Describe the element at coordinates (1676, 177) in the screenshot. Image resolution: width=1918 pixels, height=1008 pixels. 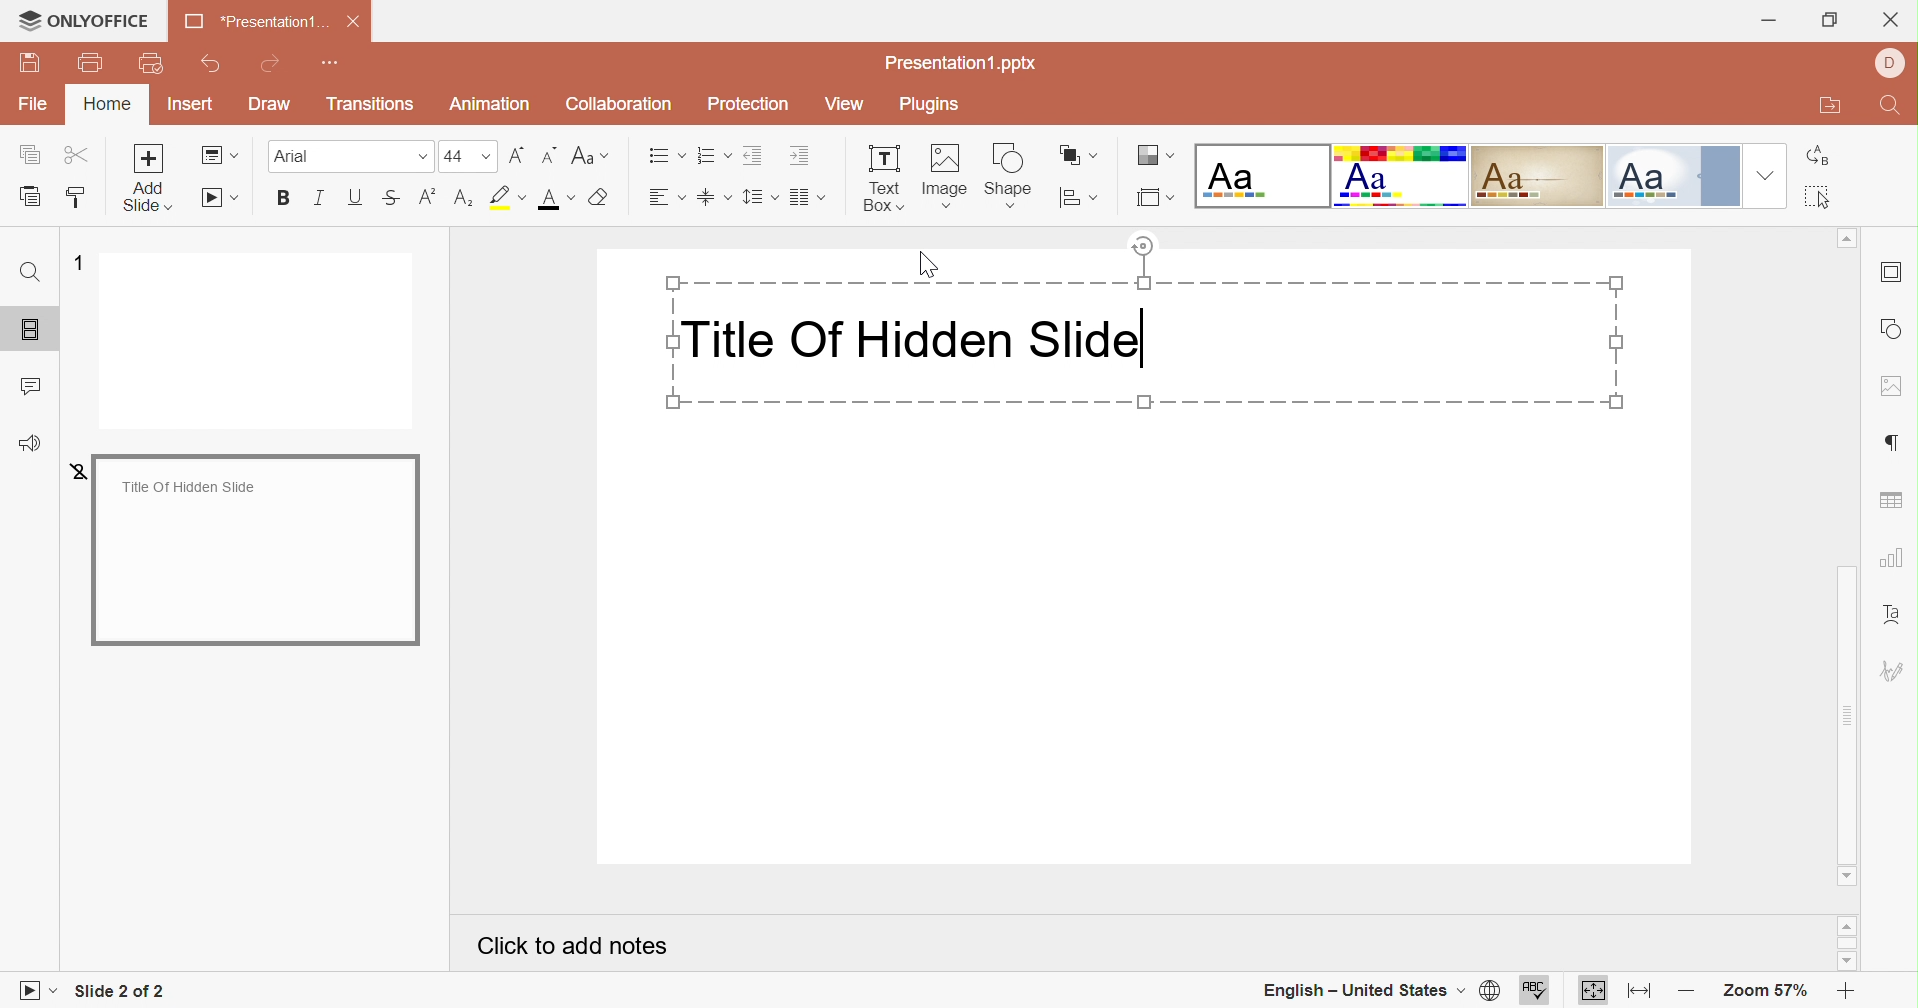
I see `Official` at that location.